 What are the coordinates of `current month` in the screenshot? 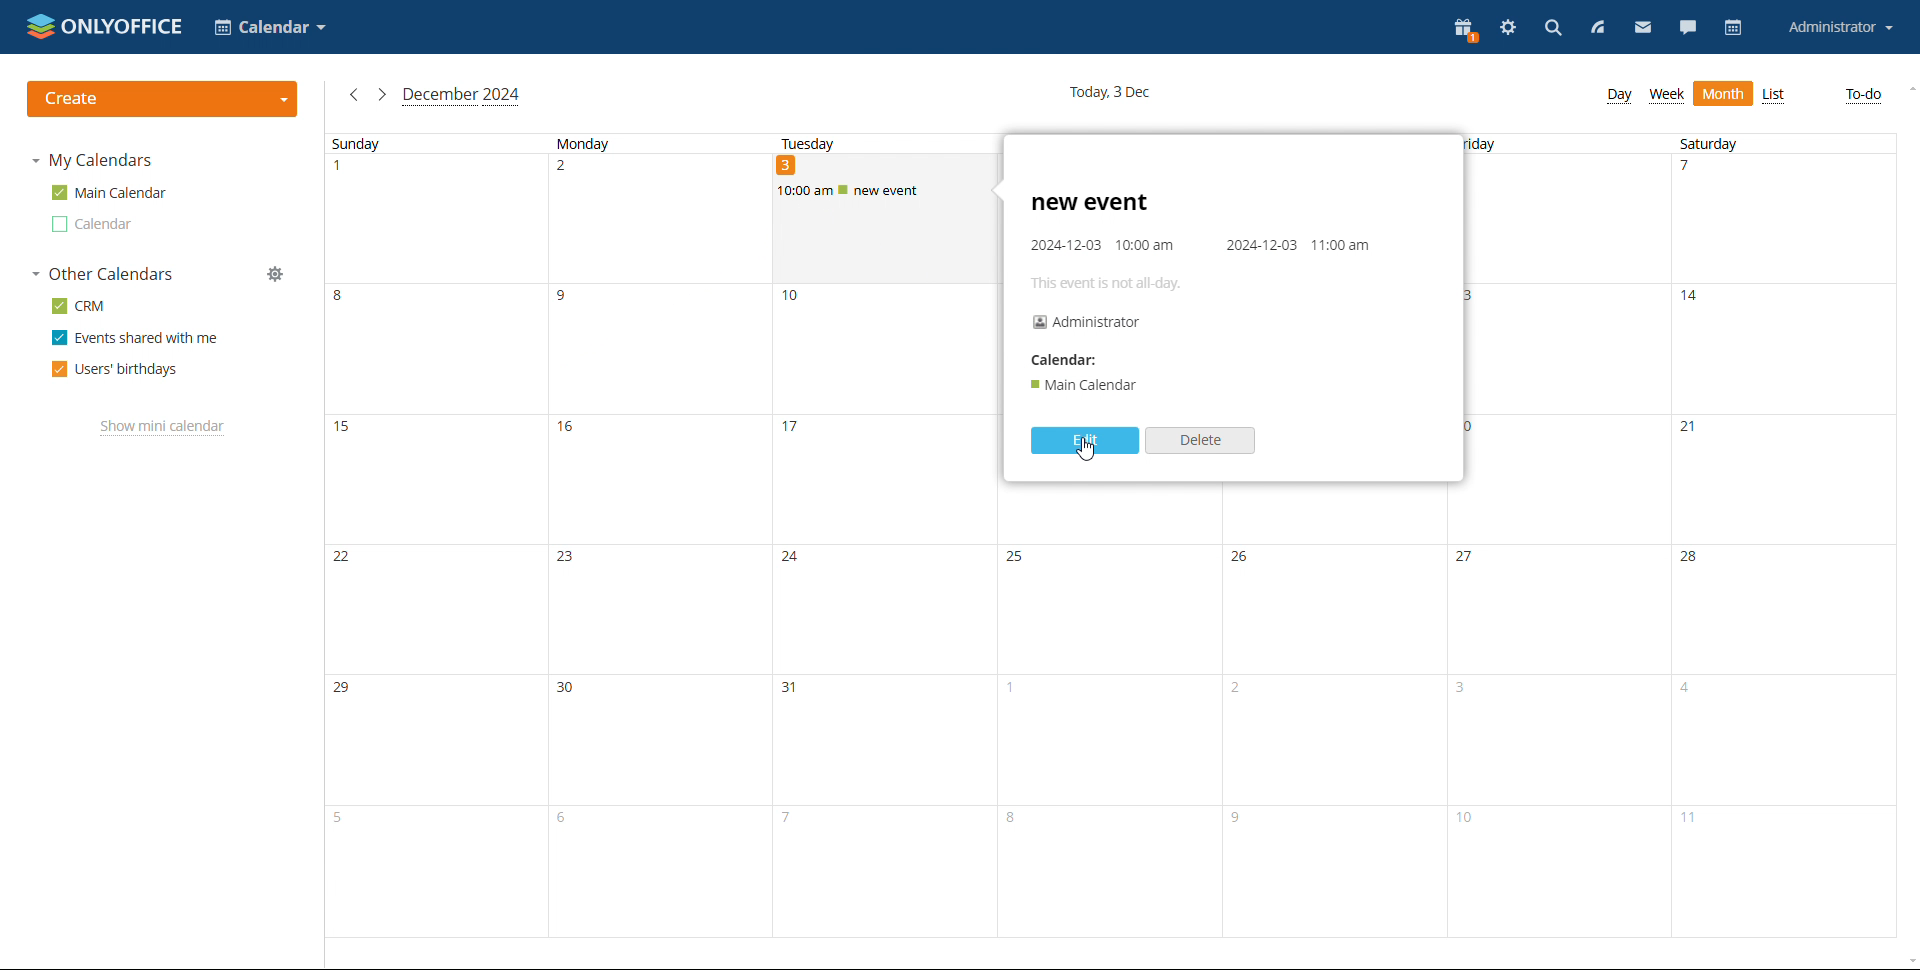 It's located at (462, 97).